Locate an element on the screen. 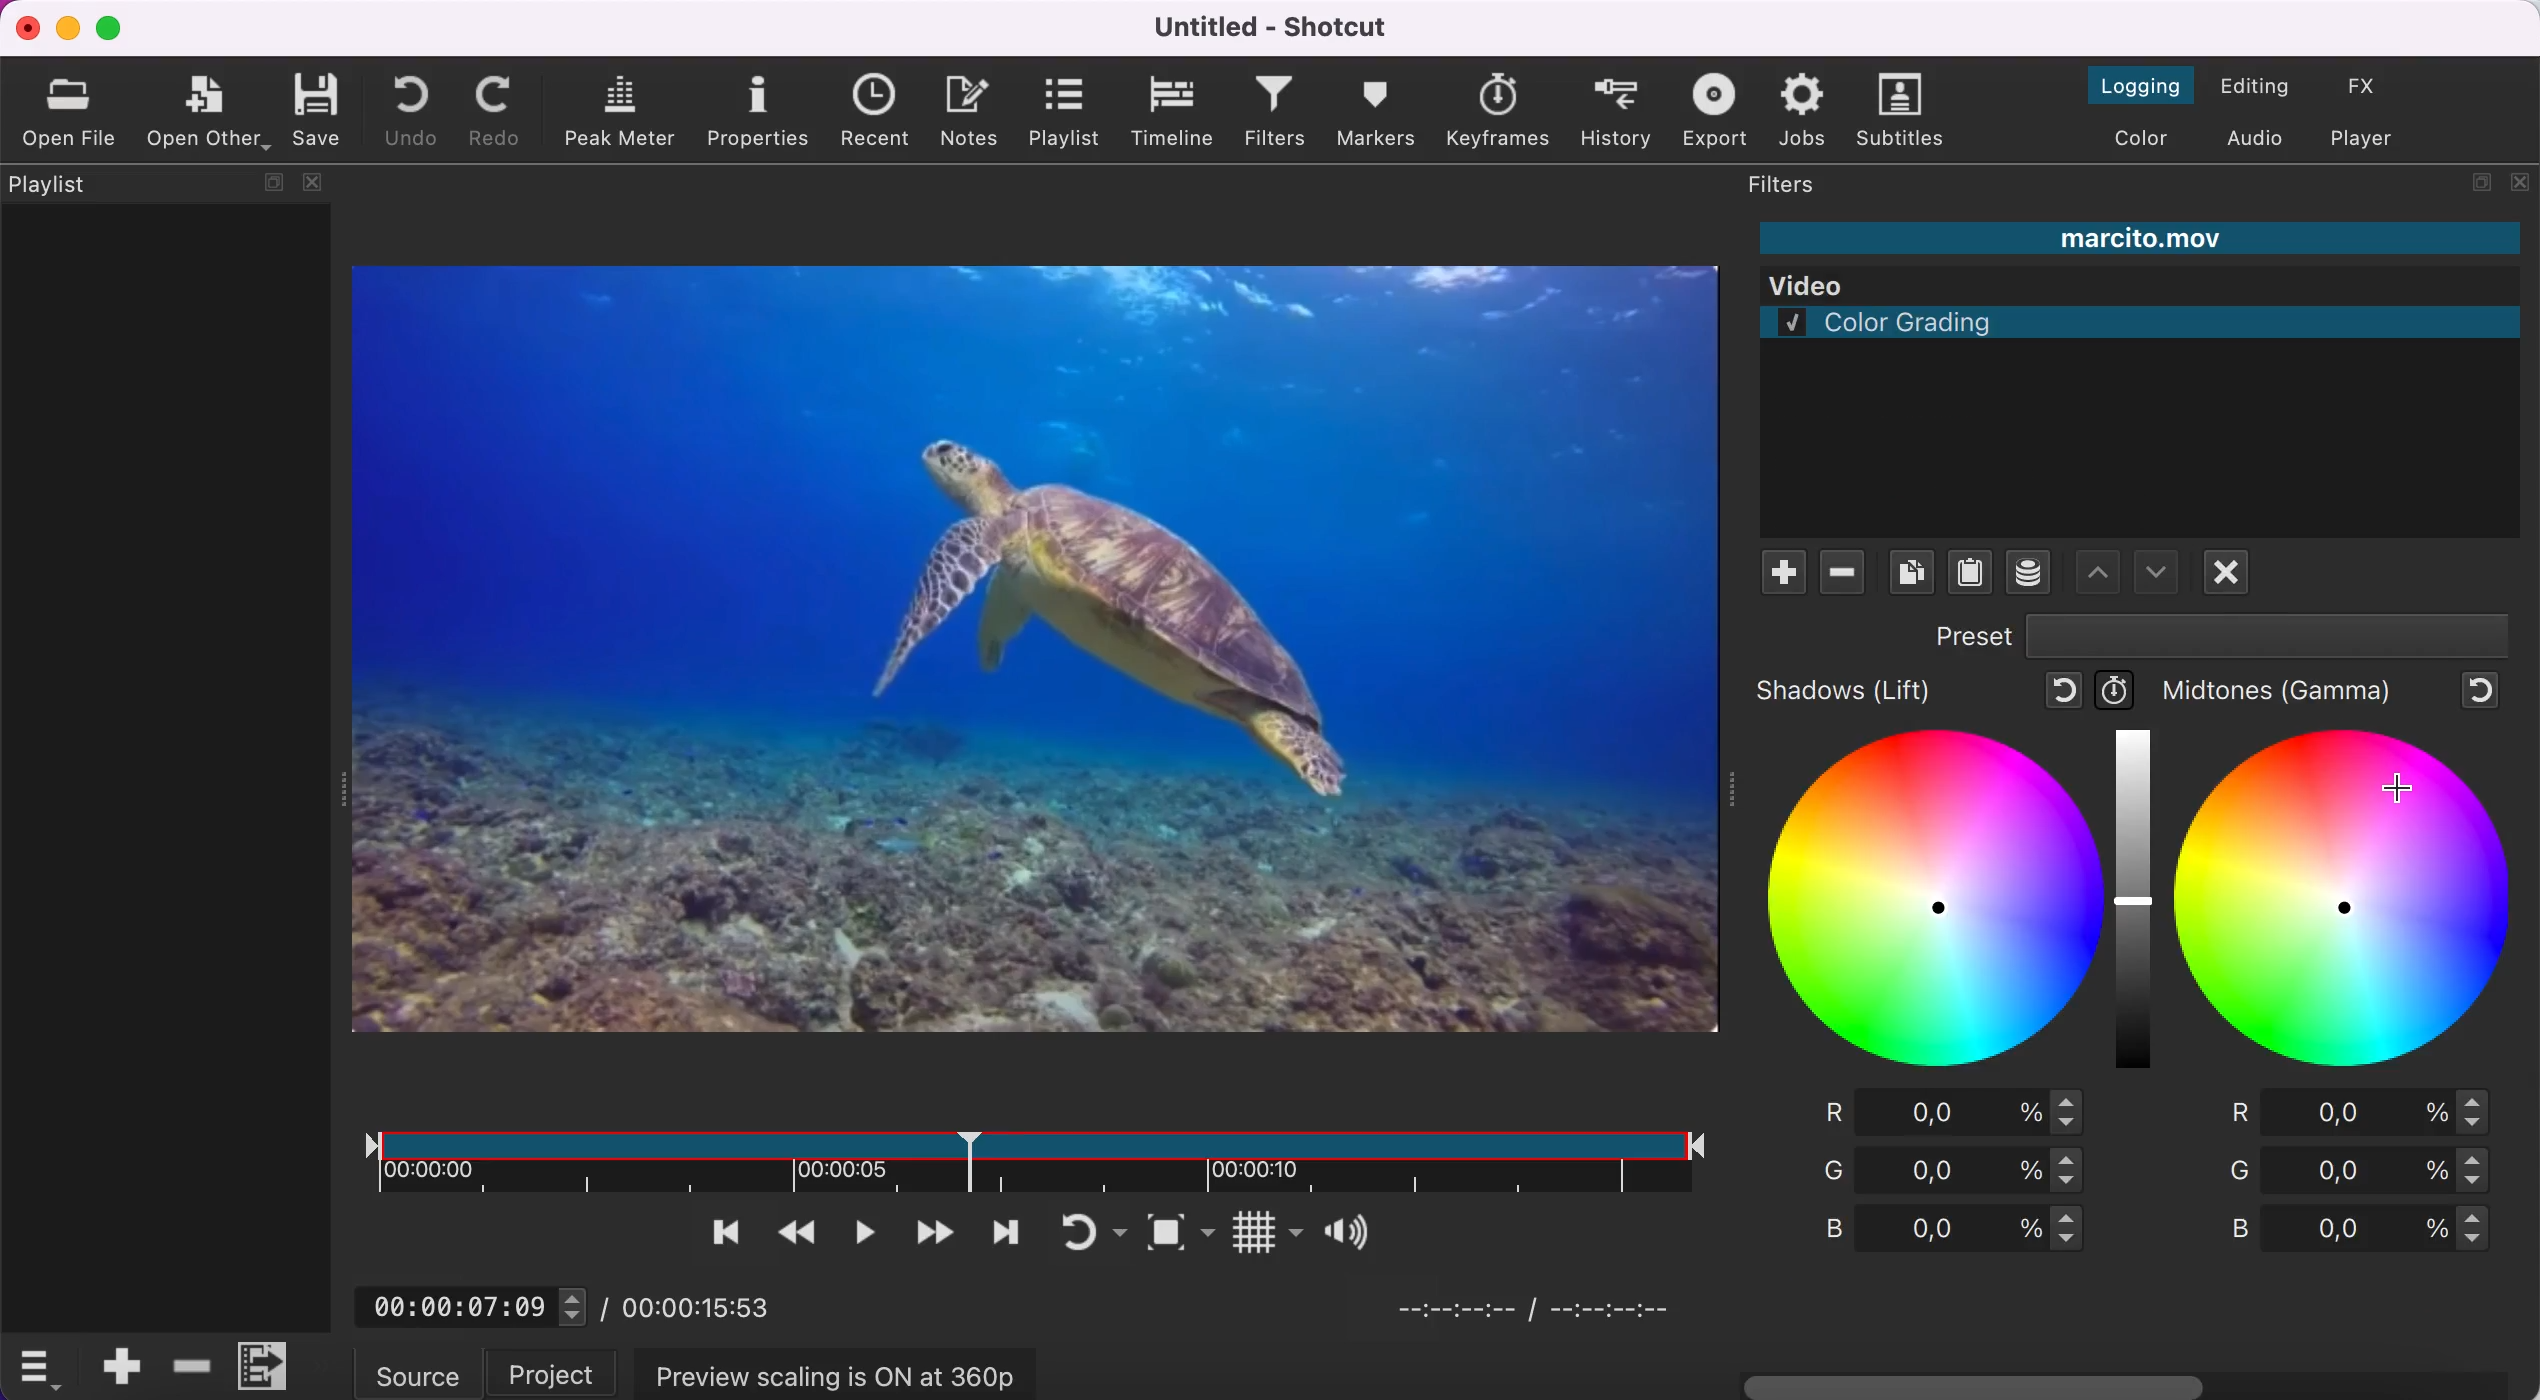 Image resolution: width=2540 pixels, height=1400 pixels. play quickly forwards is located at coordinates (932, 1230).